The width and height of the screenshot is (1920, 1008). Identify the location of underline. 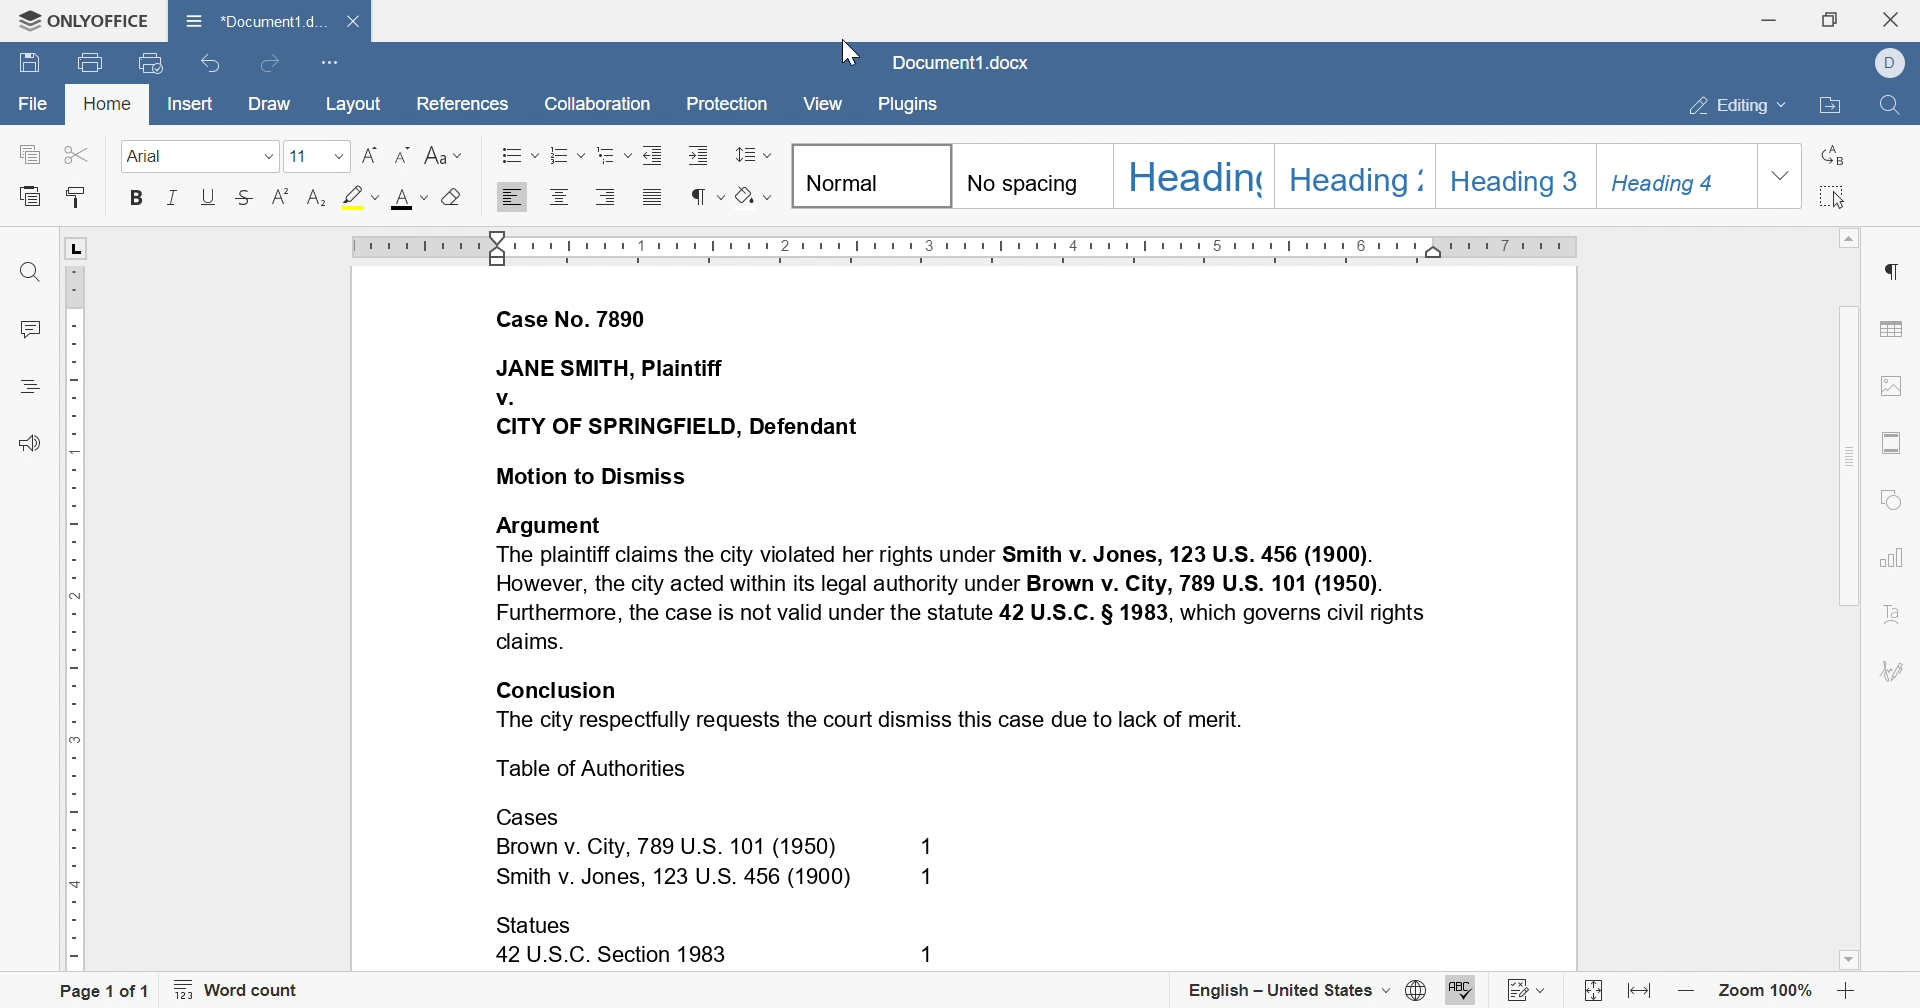
(210, 197).